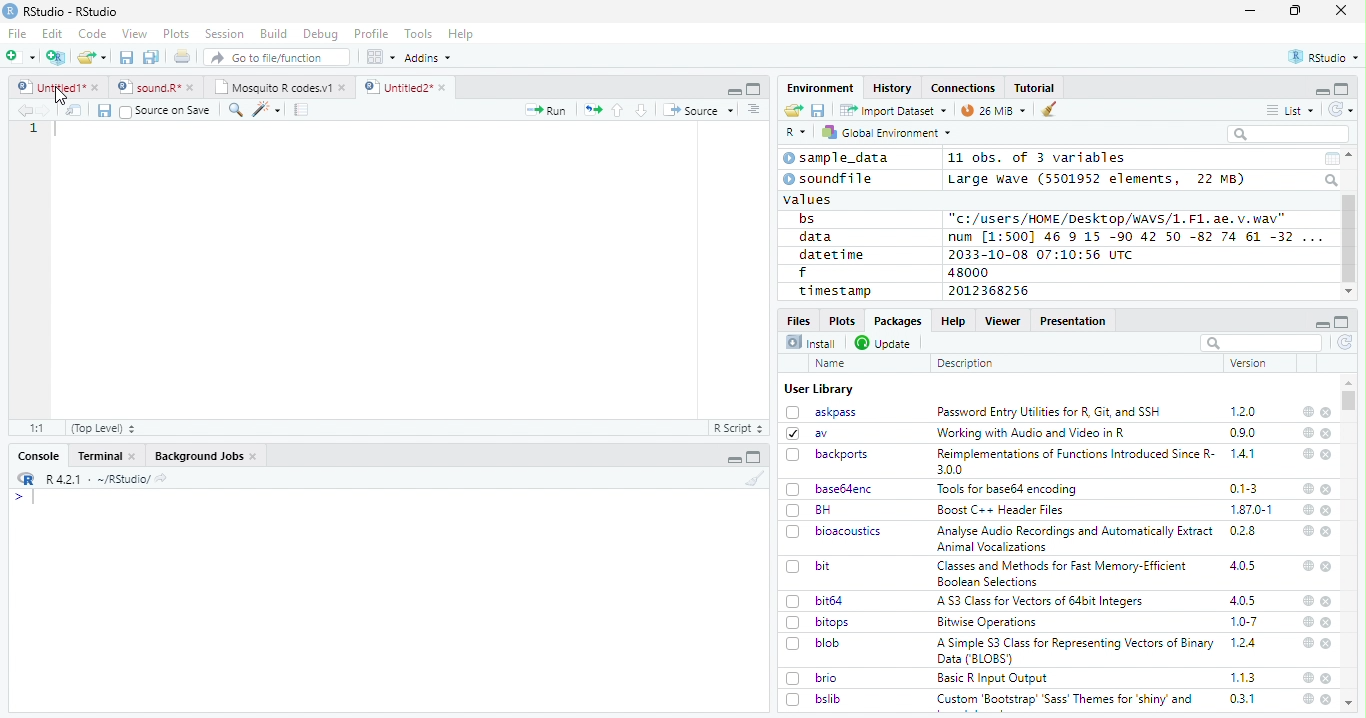 The height and width of the screenshot is (718, 1366). Describe the element at coordinates (1342, 89) in the screenshot. I see `full screen` at that location.